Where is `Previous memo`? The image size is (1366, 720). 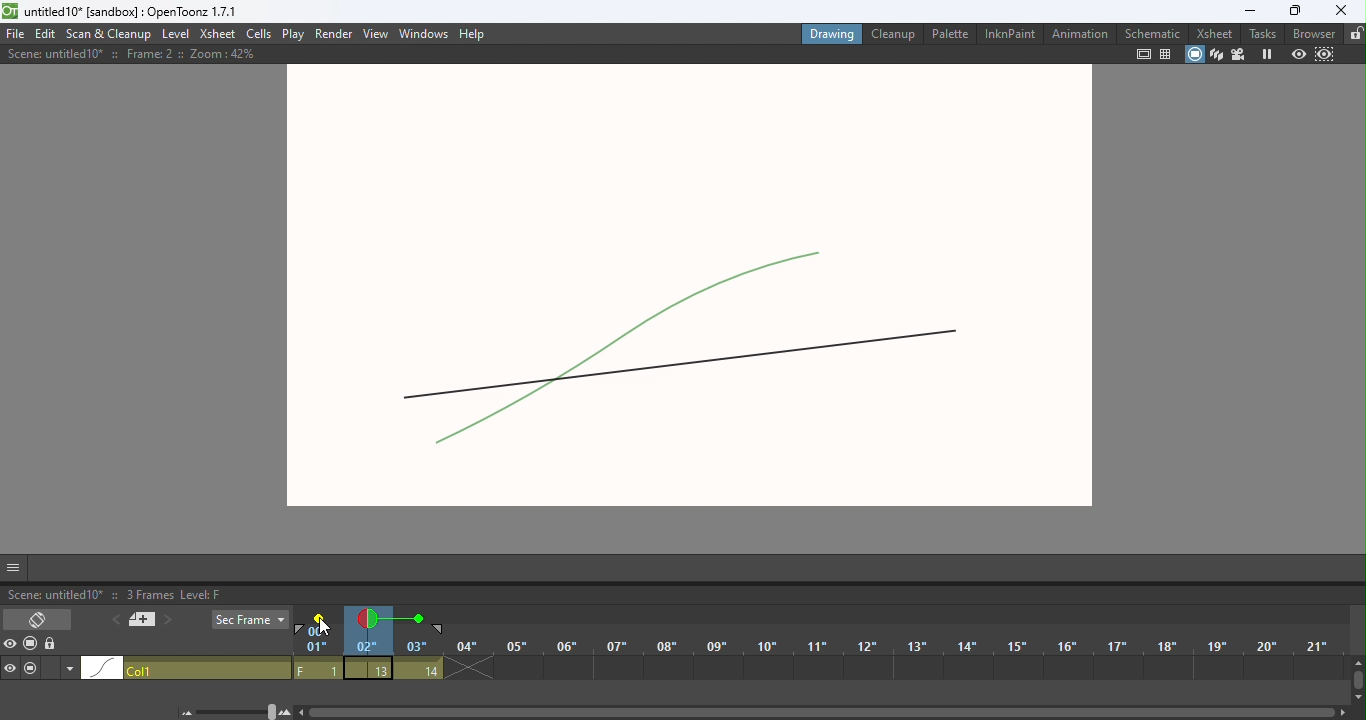 Previous memo is located at coordinates (113, 621).